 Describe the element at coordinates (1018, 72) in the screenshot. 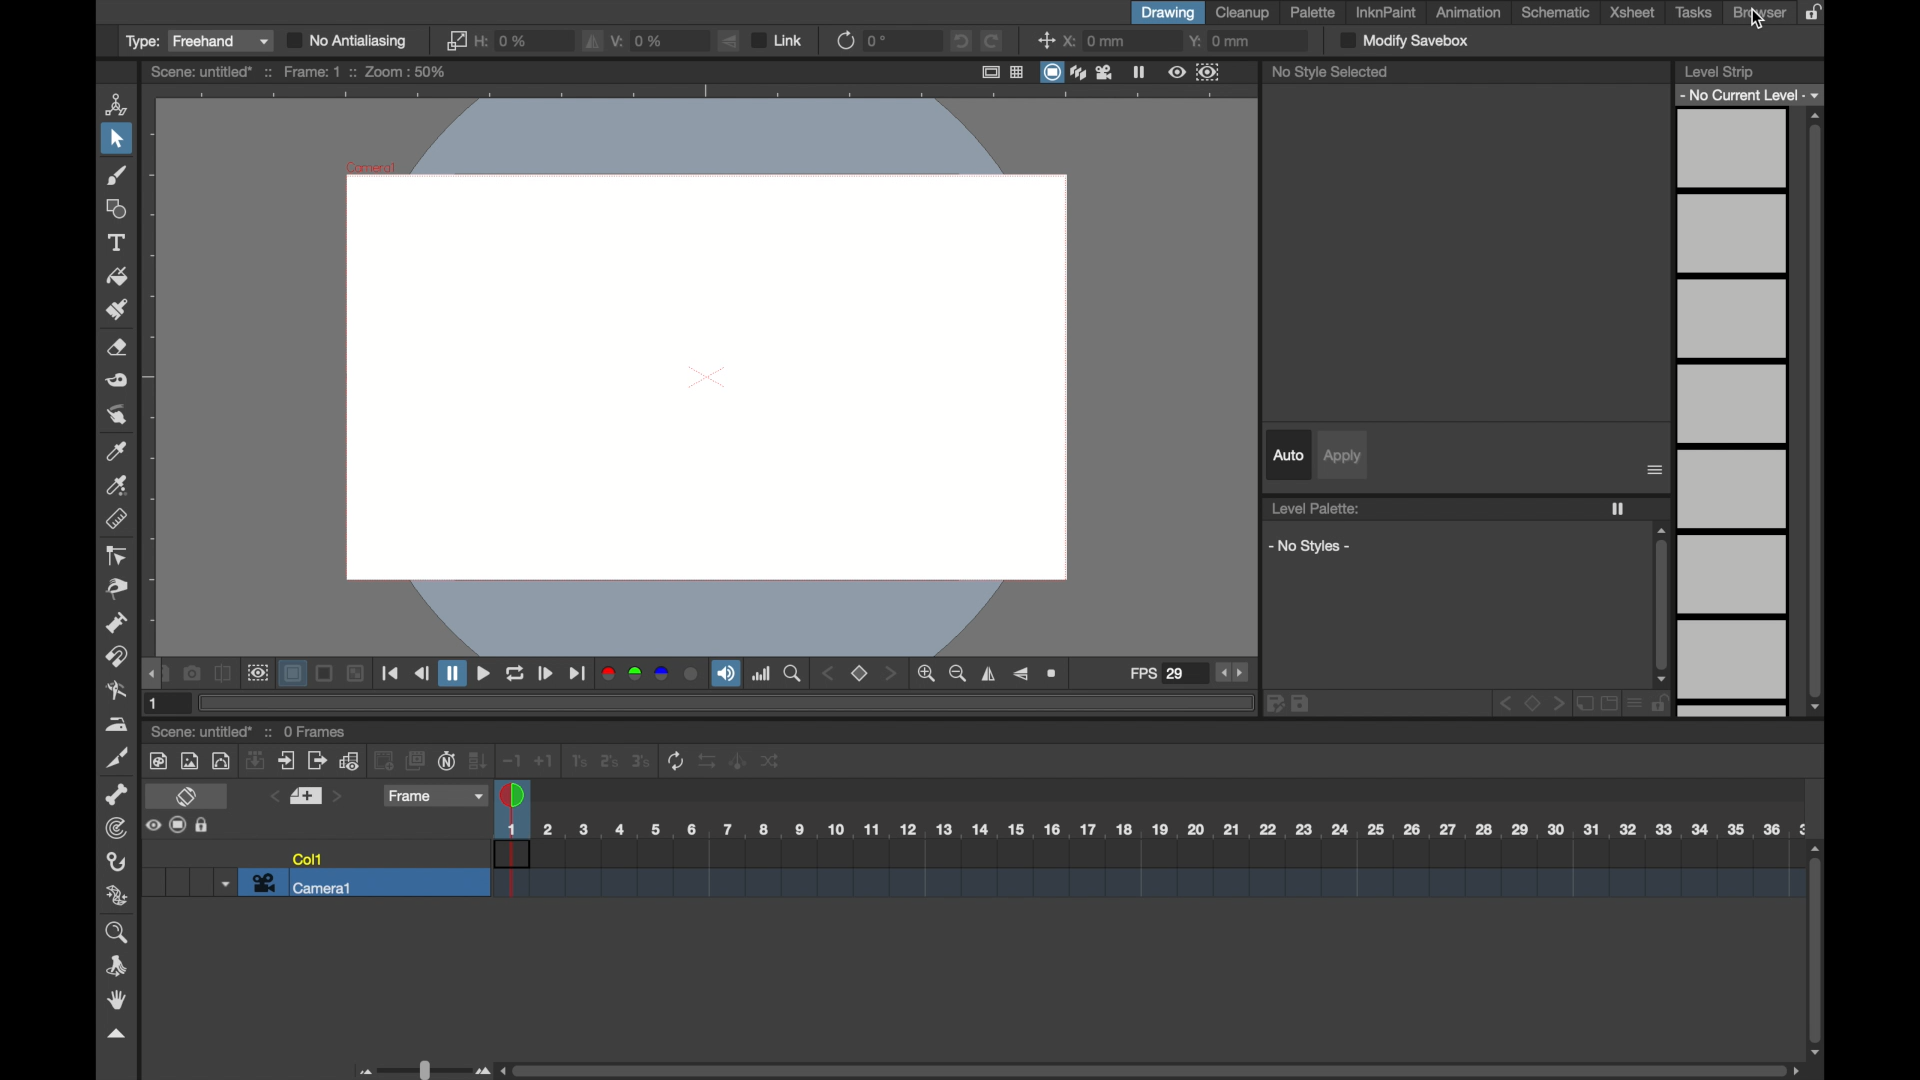

I see `table` at that location.